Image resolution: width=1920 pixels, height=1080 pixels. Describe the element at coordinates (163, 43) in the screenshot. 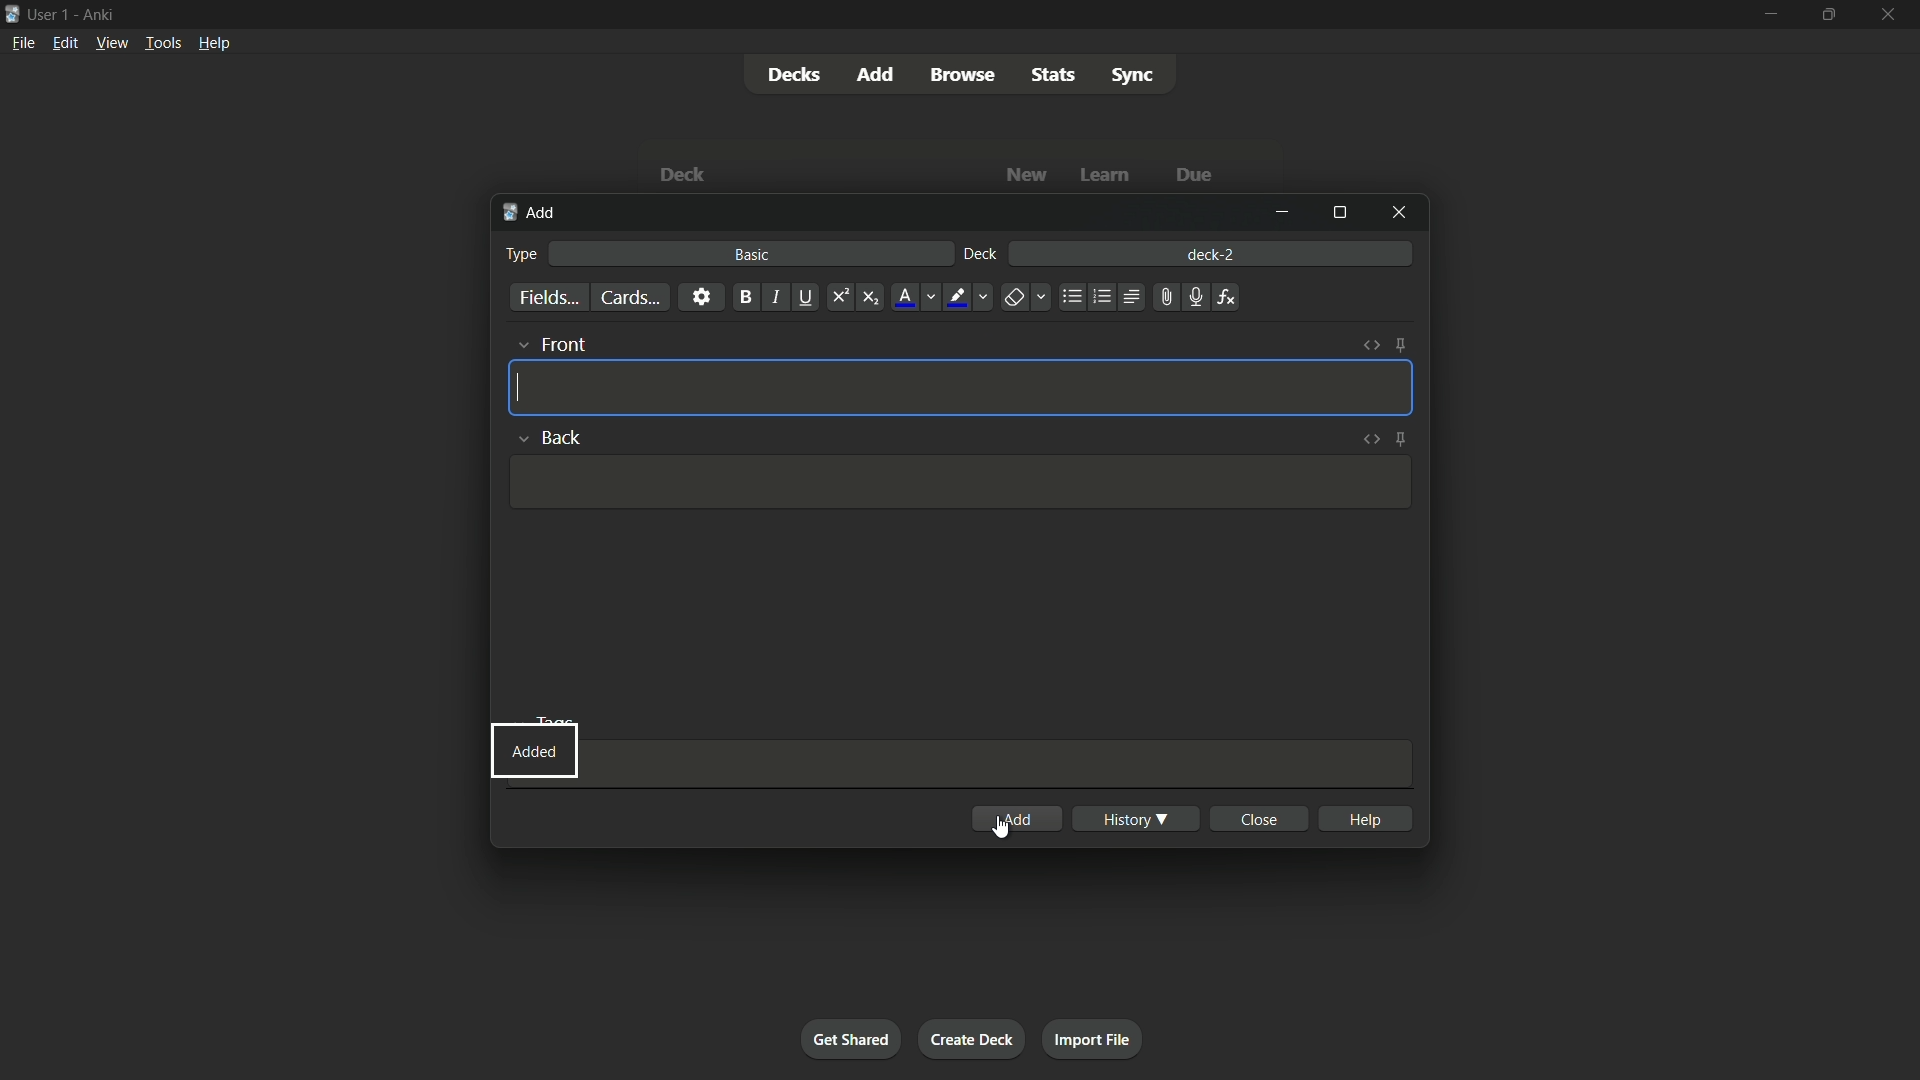

I see `tools menu` at that location.